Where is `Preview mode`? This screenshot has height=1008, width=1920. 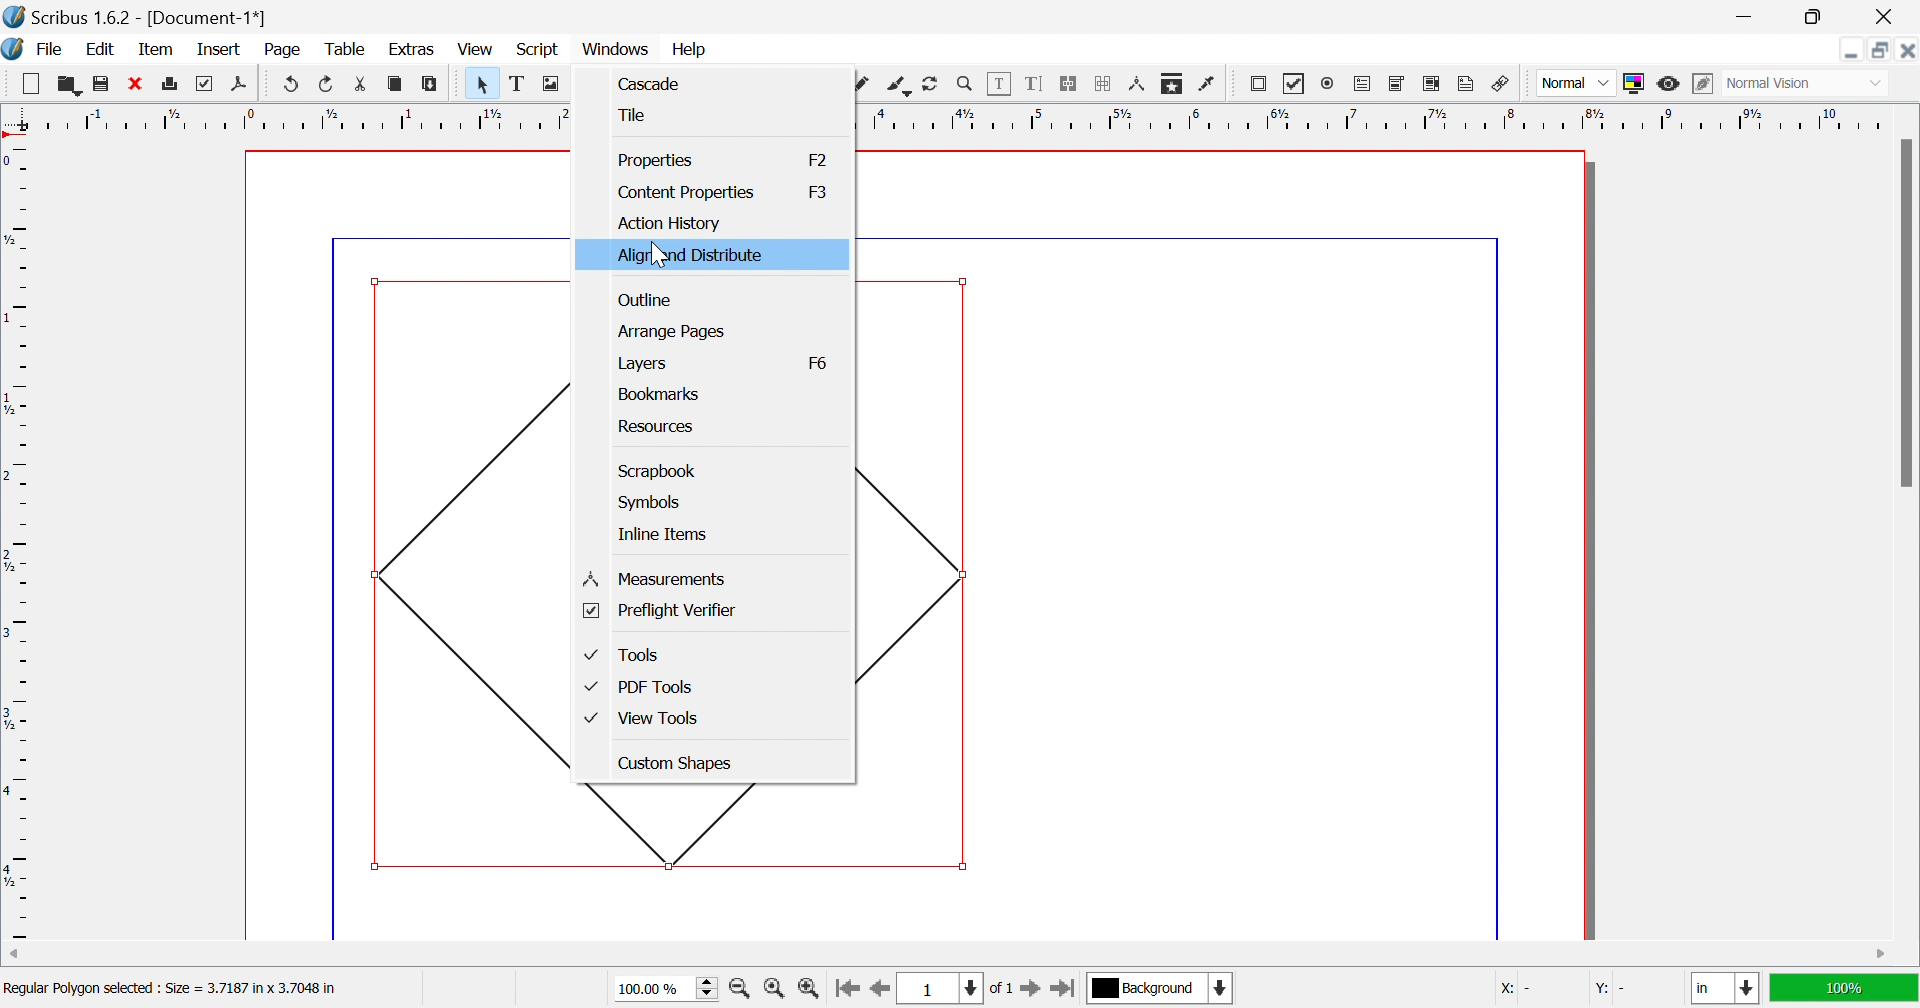
Preview mode is located at coordinates (1667, 84).